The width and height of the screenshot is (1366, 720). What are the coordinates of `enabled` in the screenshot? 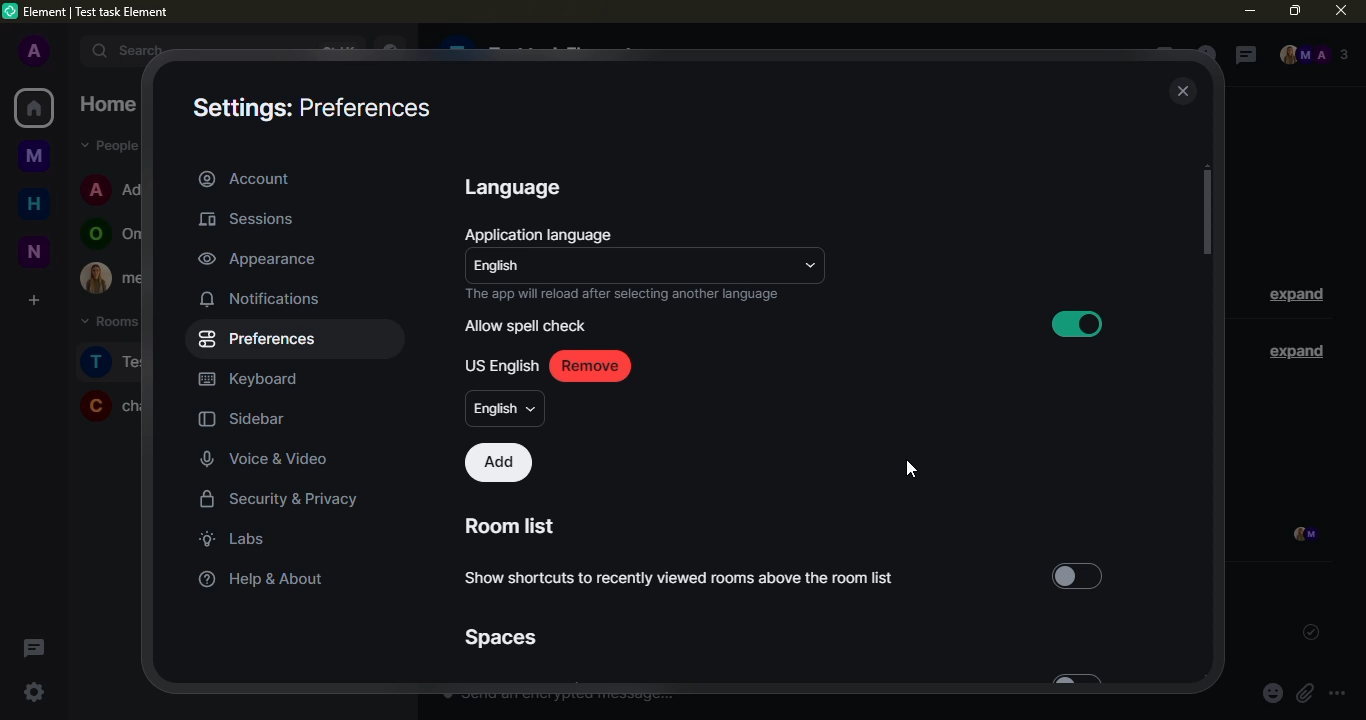 It's located at (1079, 324).